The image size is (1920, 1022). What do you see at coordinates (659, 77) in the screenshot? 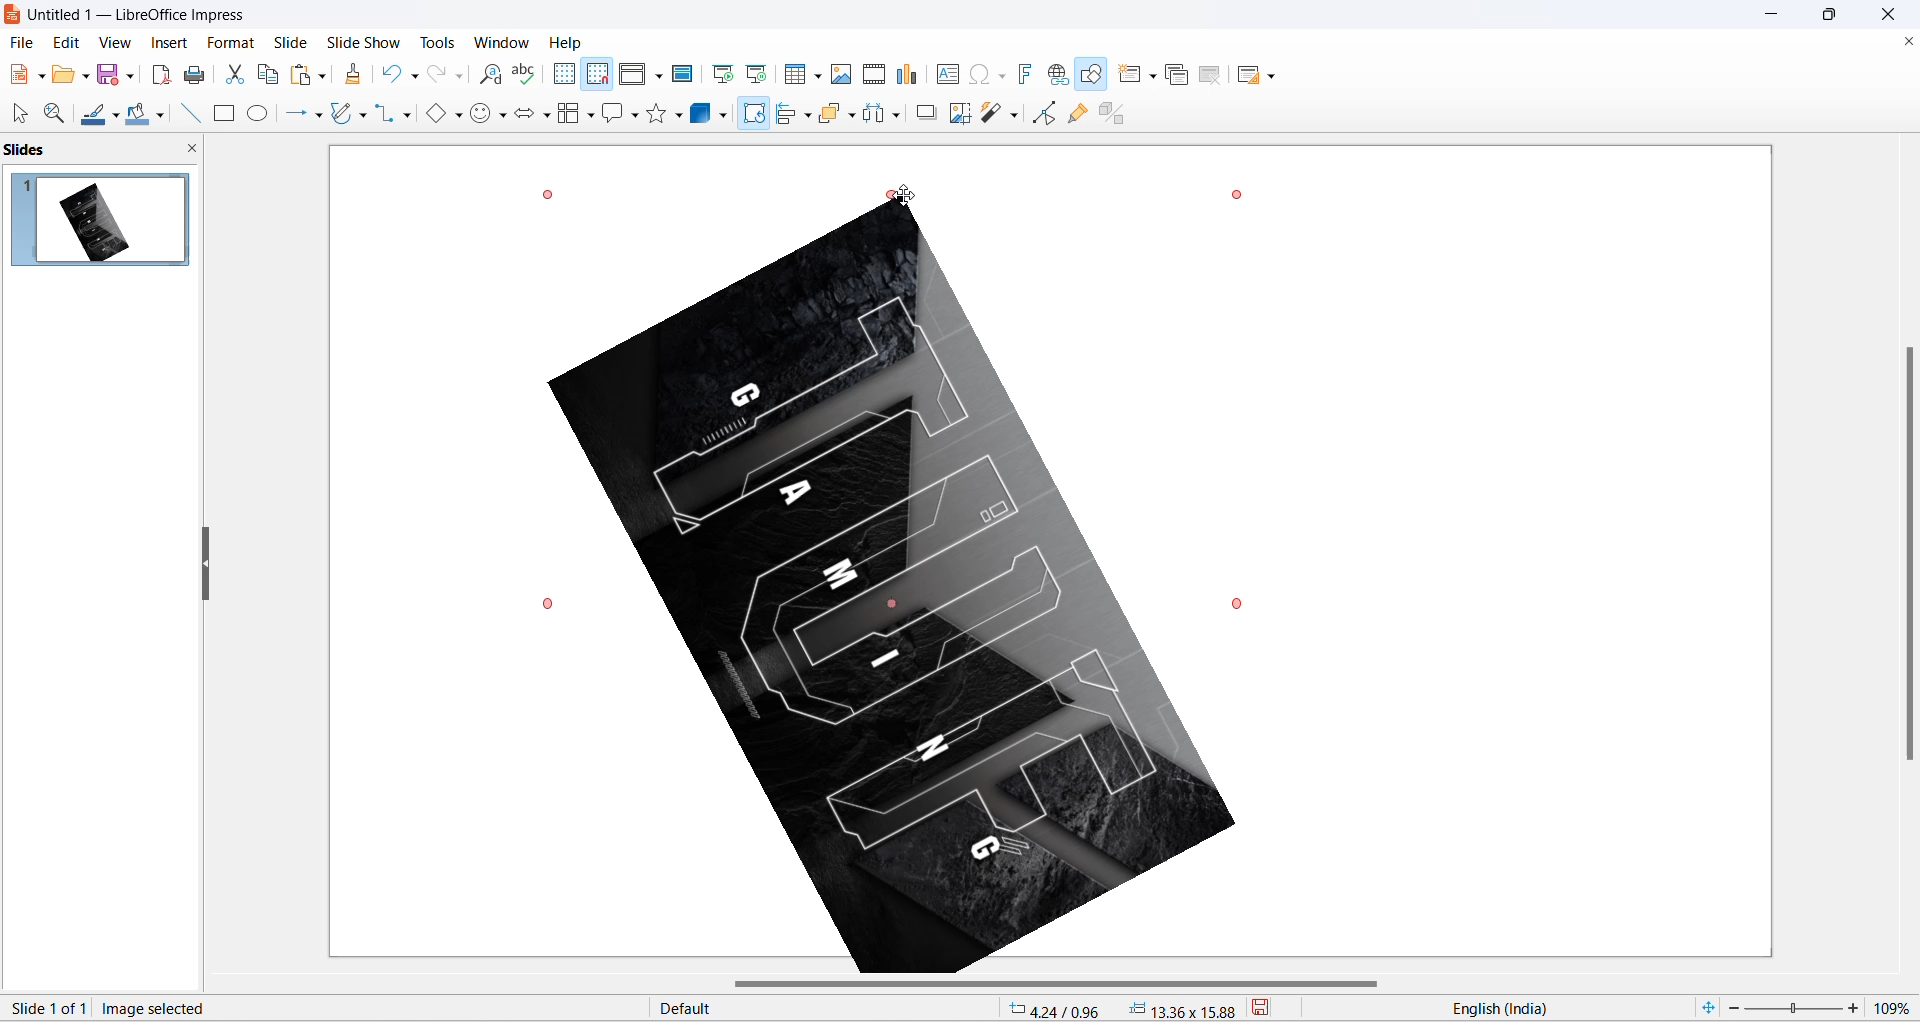
I see `display views option` at bounding box center [659, 77].